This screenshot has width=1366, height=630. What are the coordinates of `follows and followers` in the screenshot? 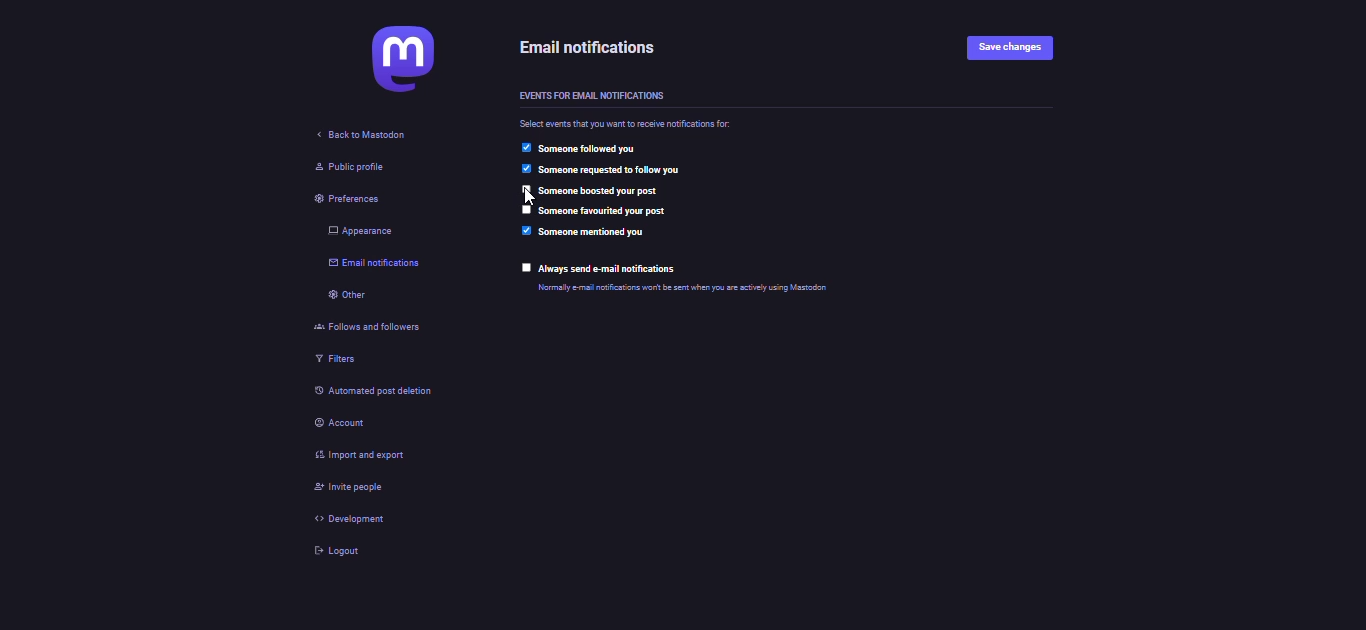 It's located at (370, 329).